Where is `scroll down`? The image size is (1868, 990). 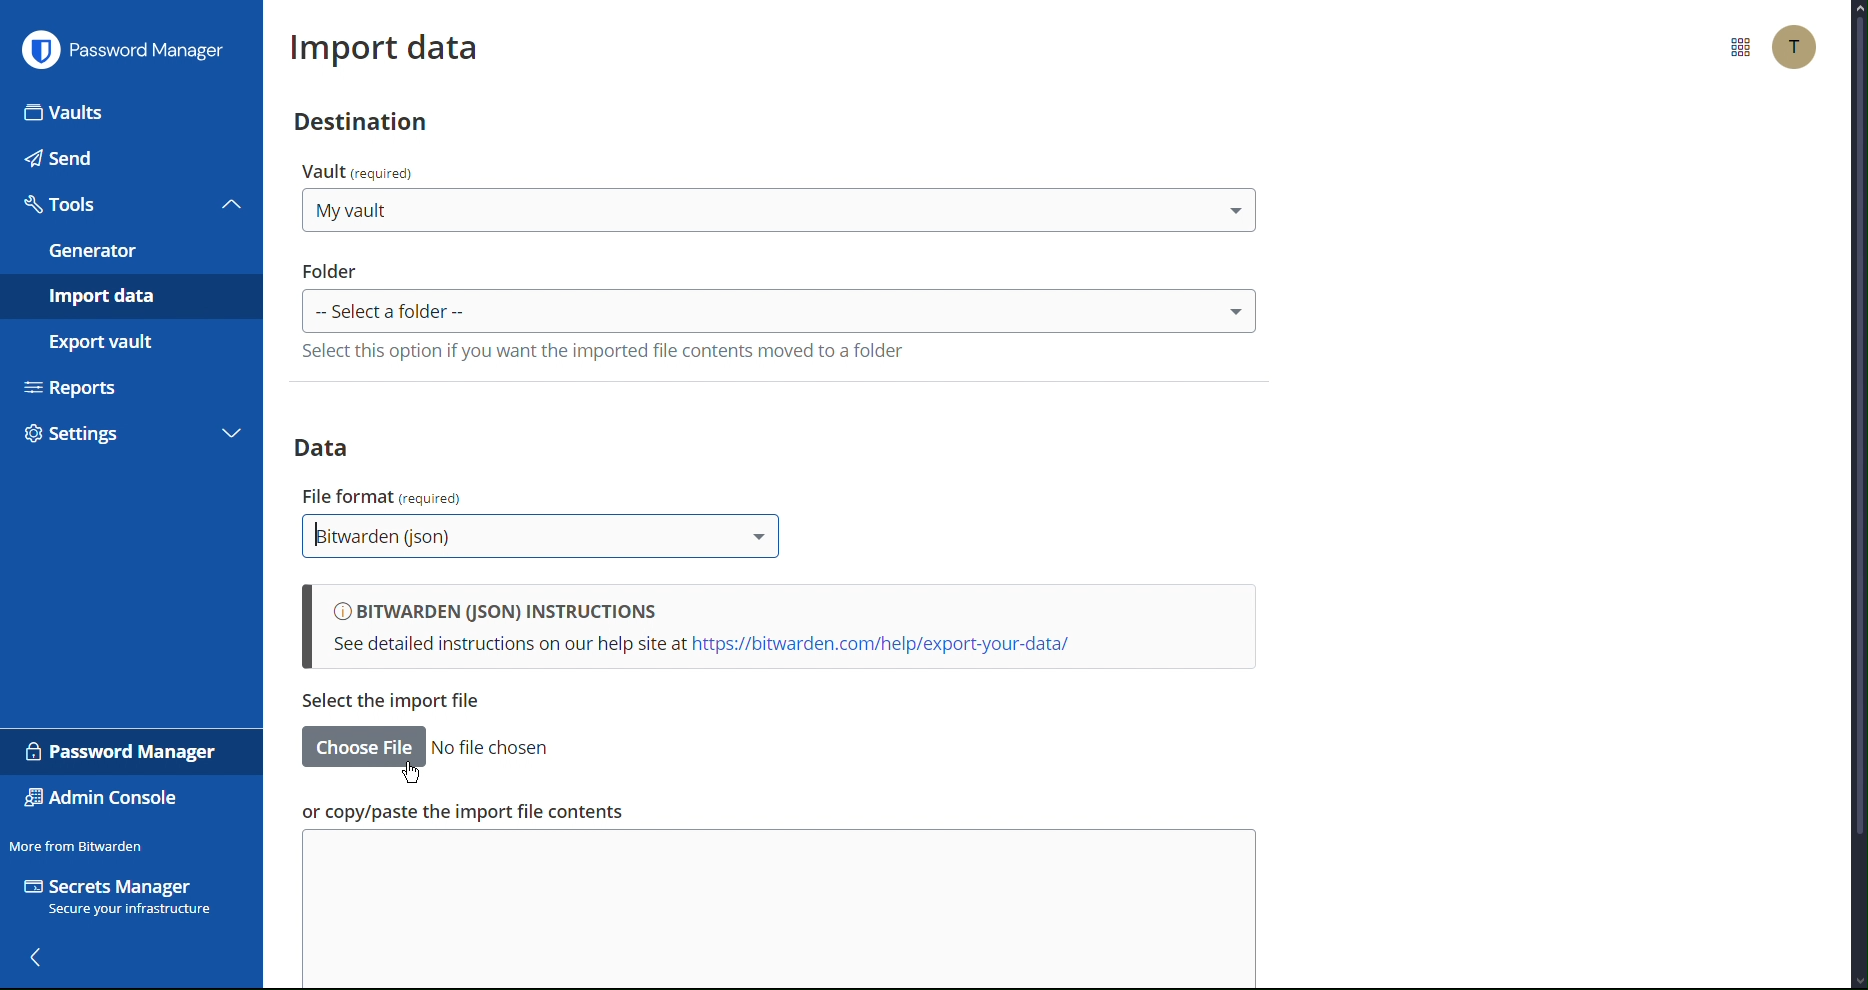
scroll down is located at coordinates (1856, 982).